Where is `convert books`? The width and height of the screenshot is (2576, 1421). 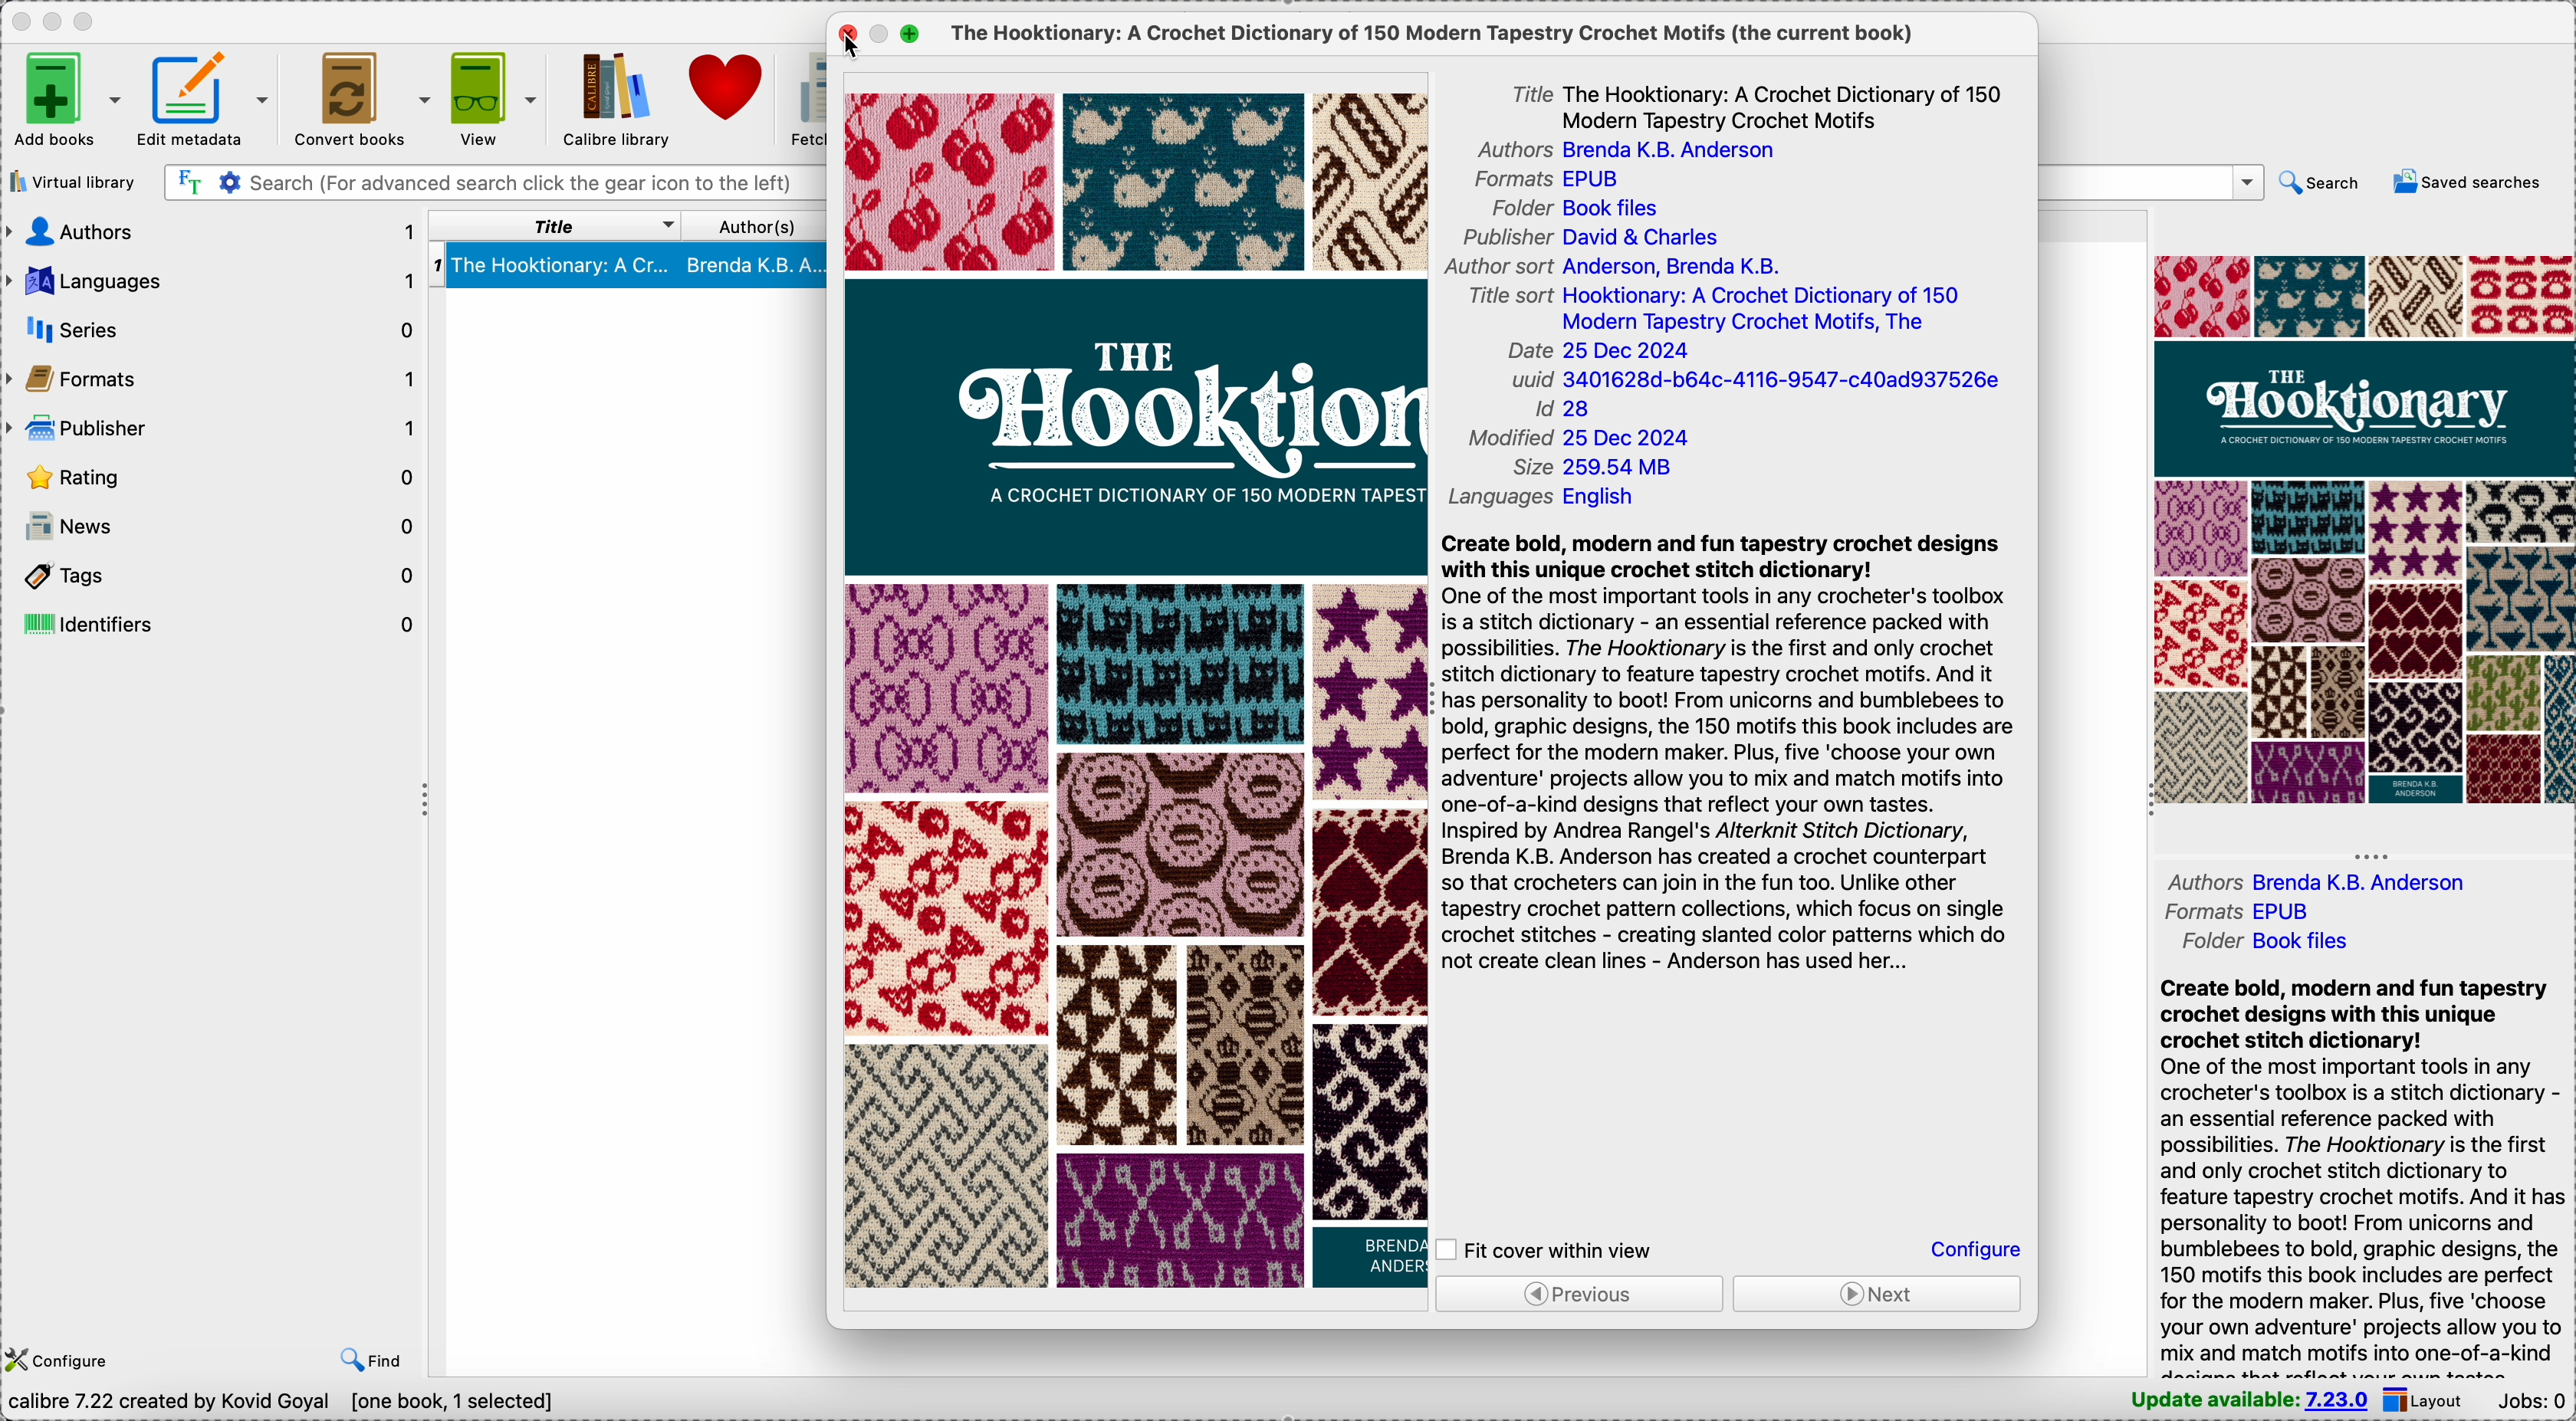 convert books is located at coordinates (359, 98).